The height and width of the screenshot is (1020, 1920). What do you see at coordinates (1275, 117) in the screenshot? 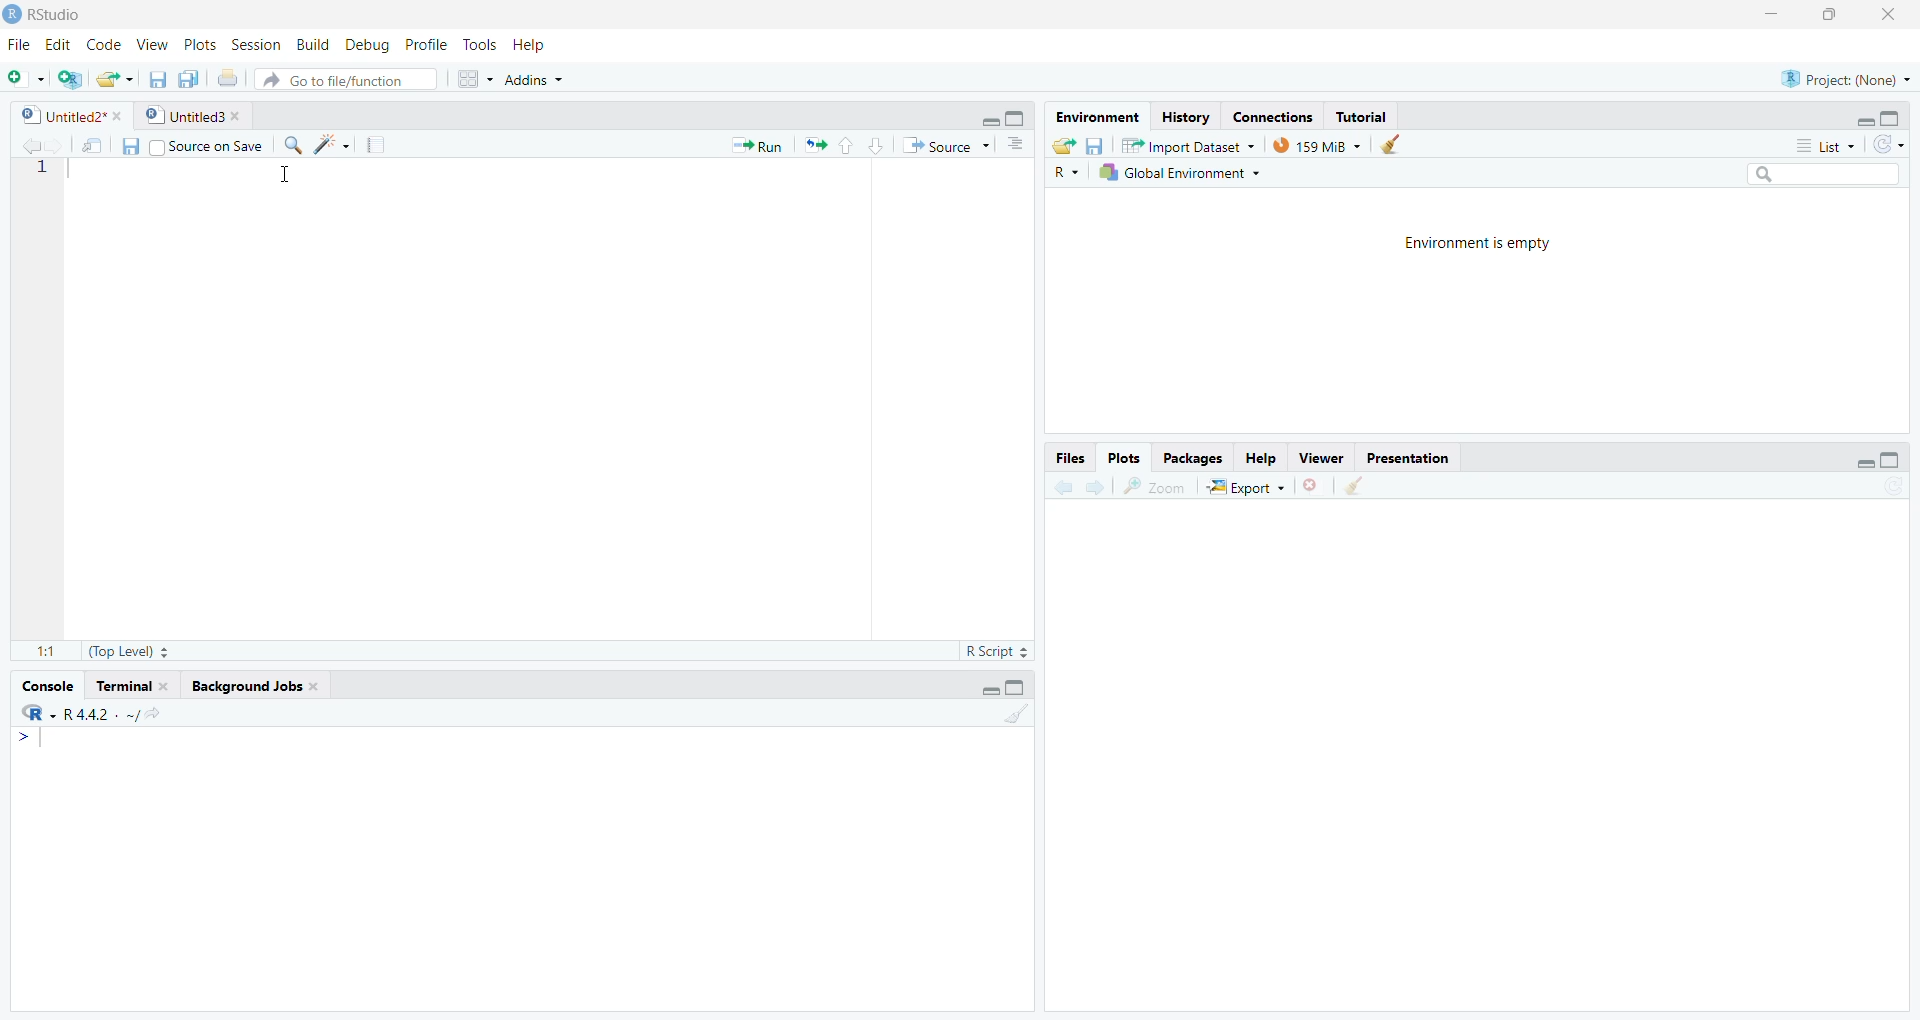
I see `Connections` at bounding box center [1275, 117].